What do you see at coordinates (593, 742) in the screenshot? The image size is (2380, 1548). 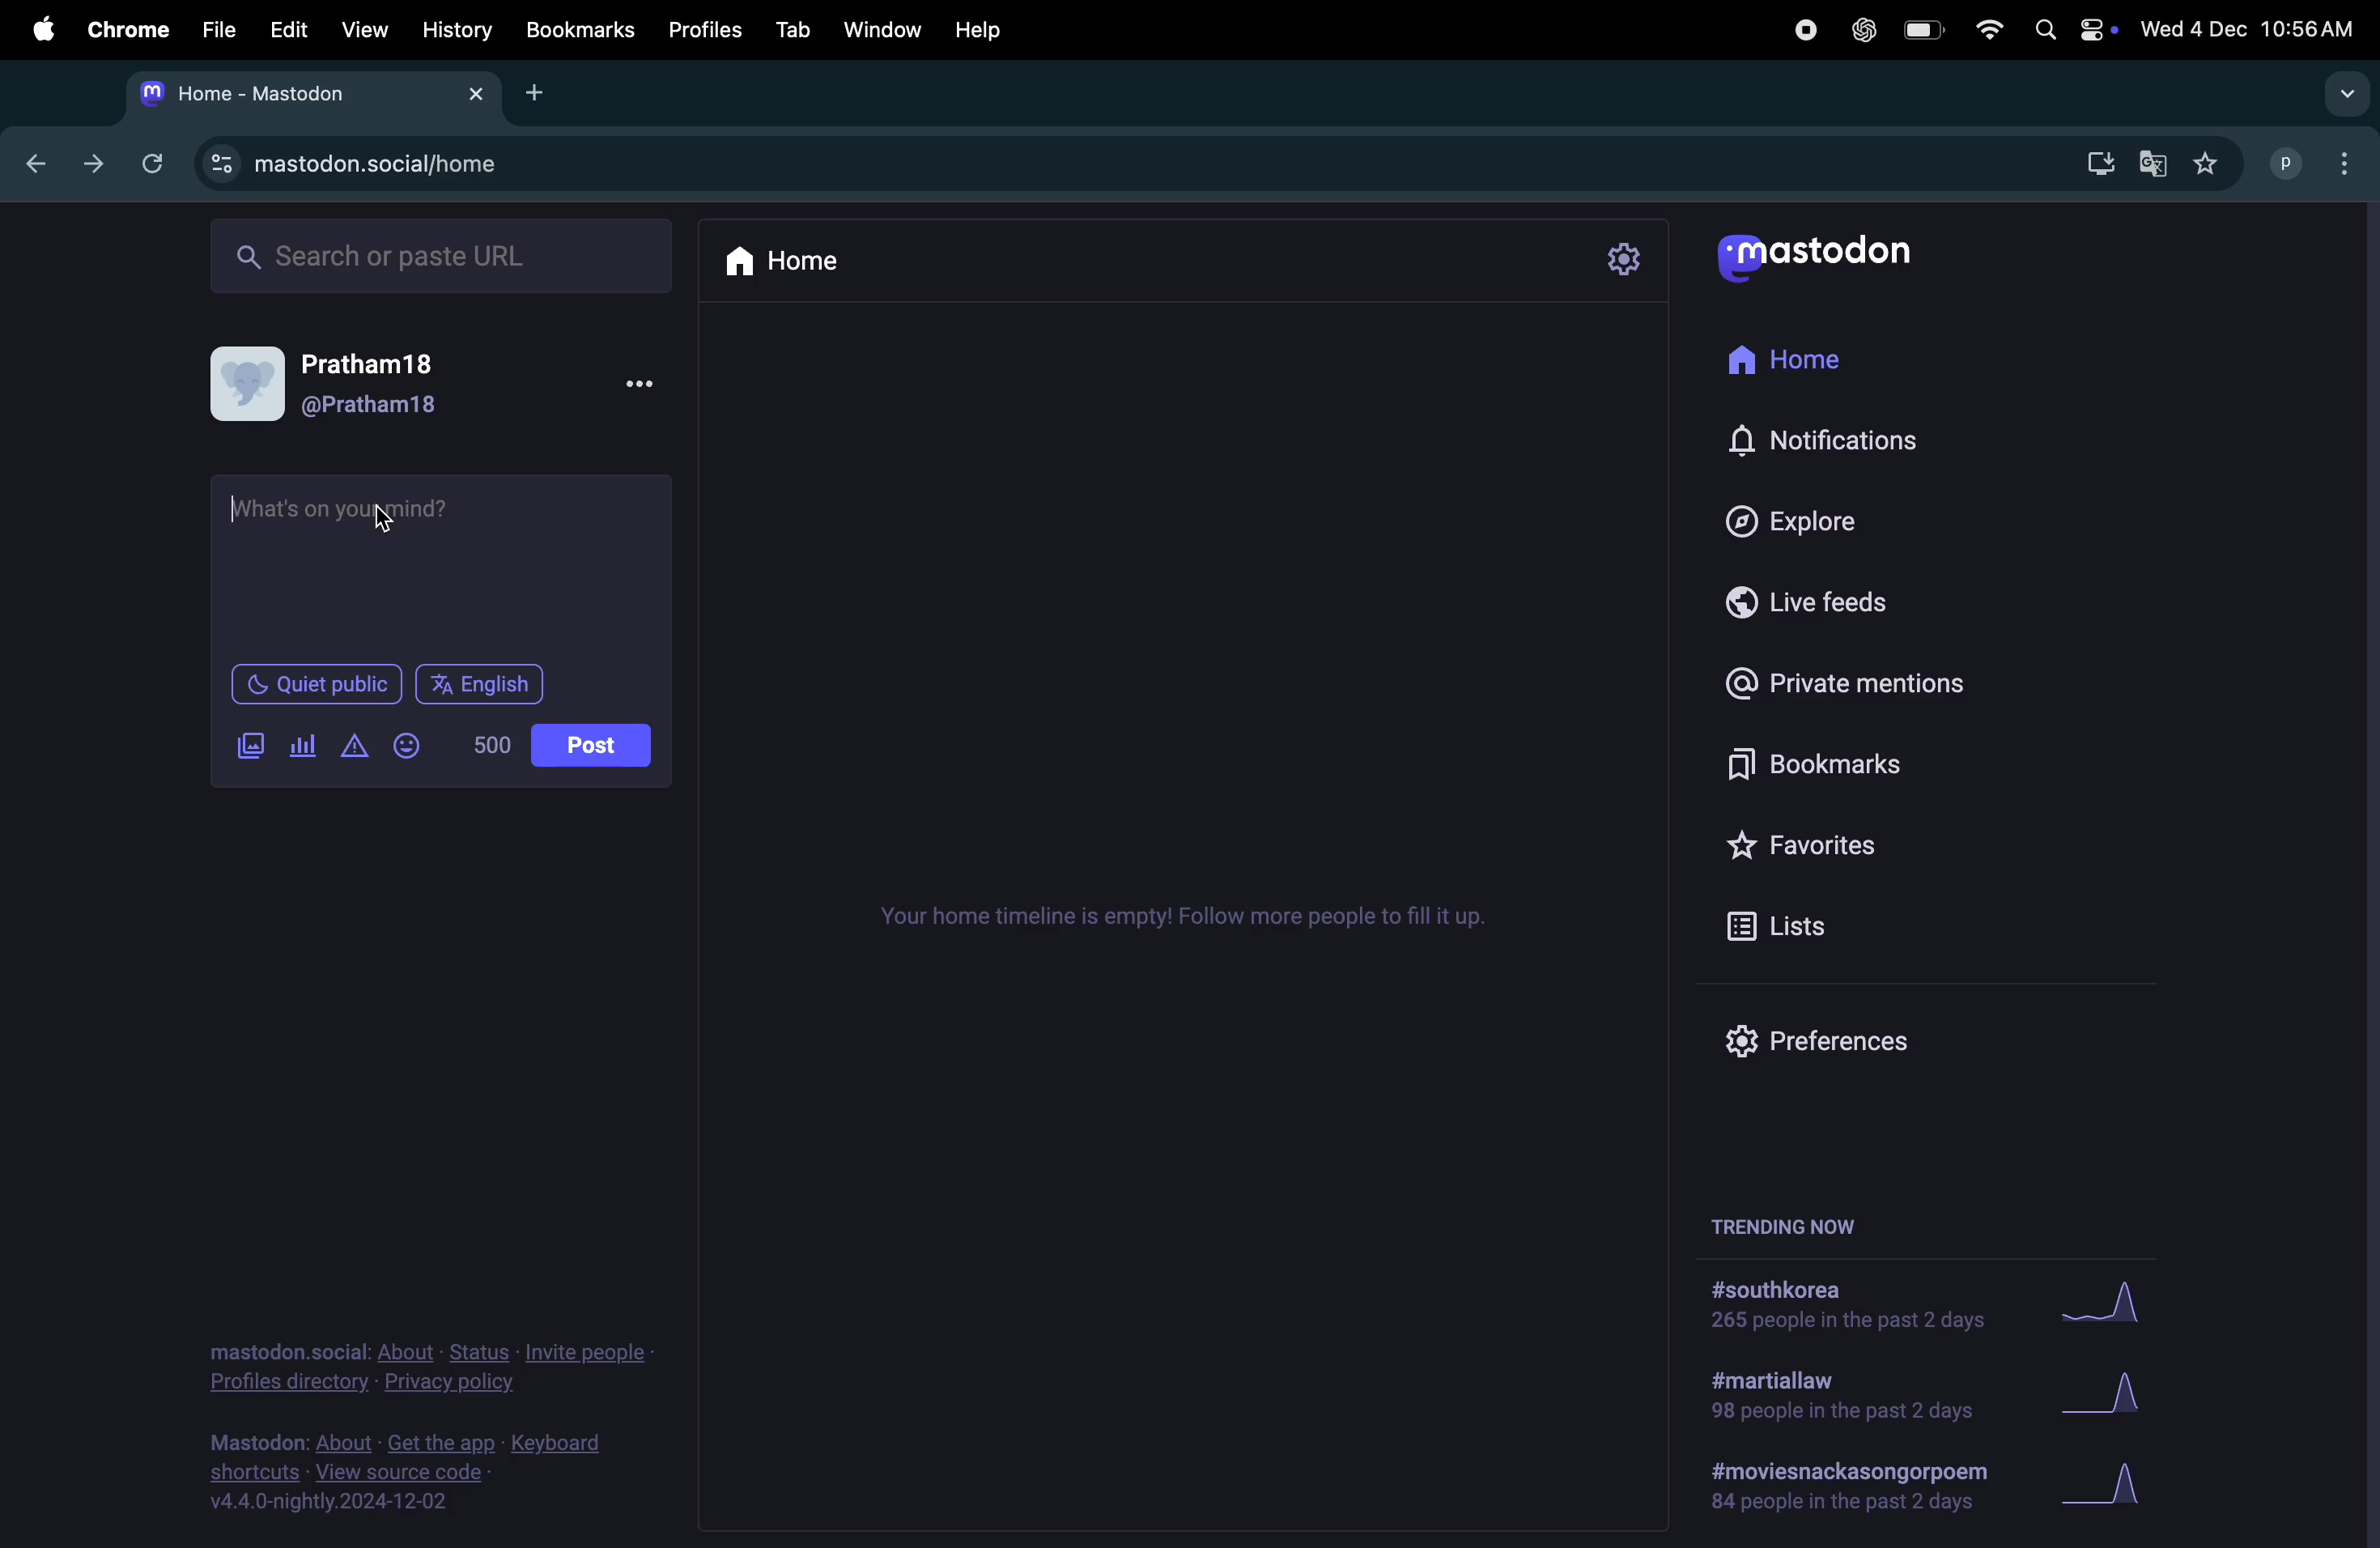 I see `Post` at bounding box center [593, 742].